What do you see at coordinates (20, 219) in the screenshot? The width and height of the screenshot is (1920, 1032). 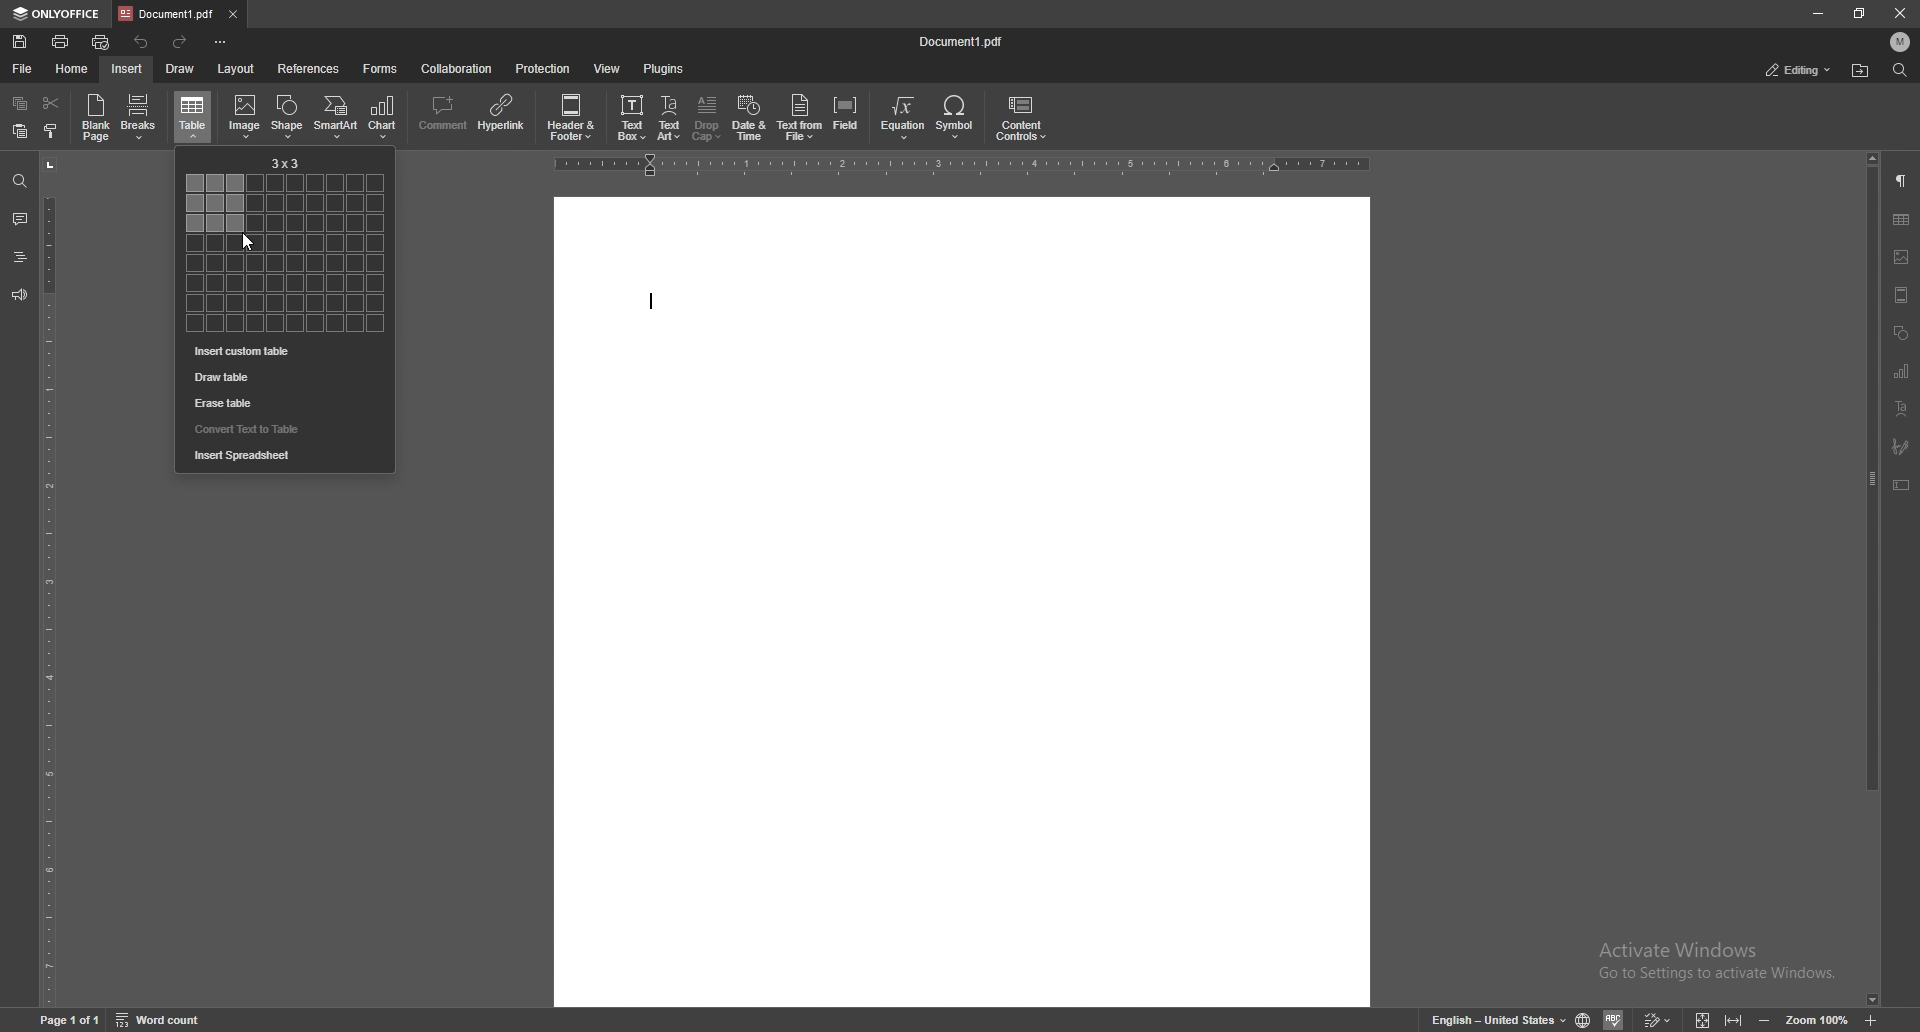 I see `comment` at bounding box center [20, 219].